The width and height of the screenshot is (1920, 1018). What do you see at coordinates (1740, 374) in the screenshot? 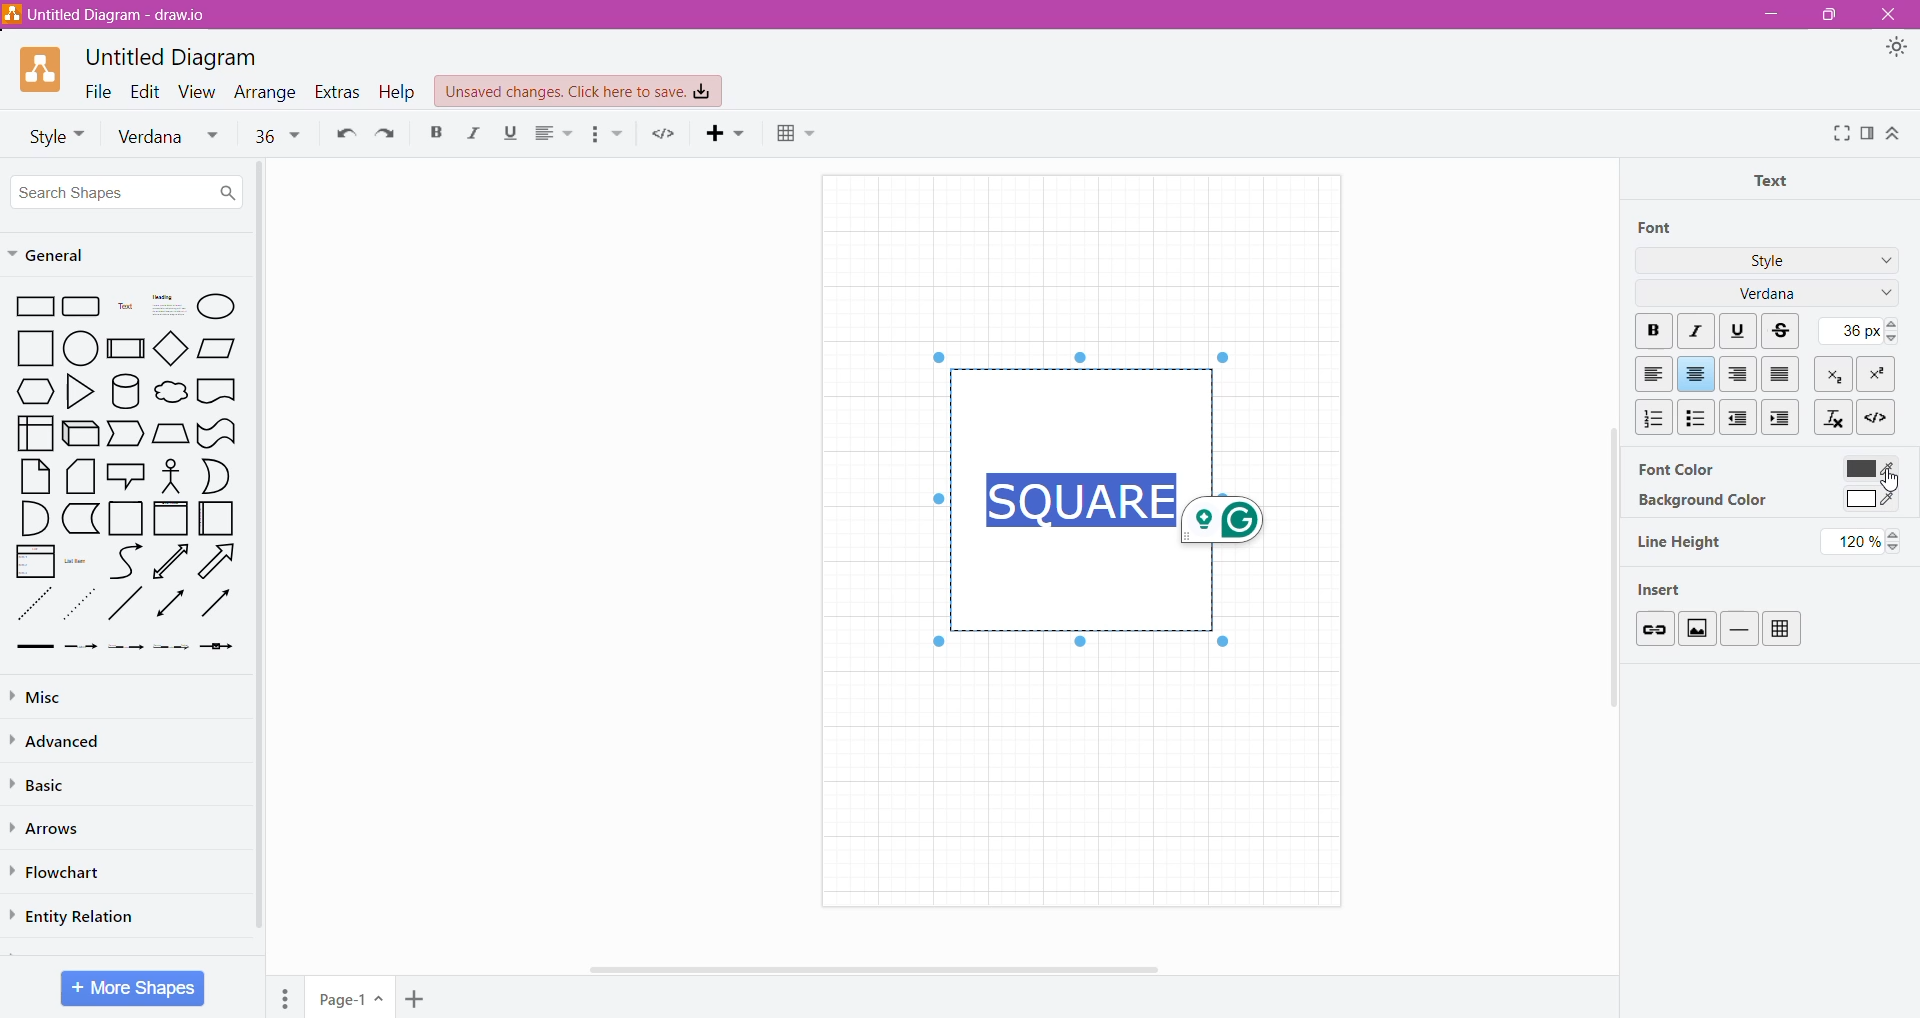
I see `Right` at bounding box center [1740, 374].